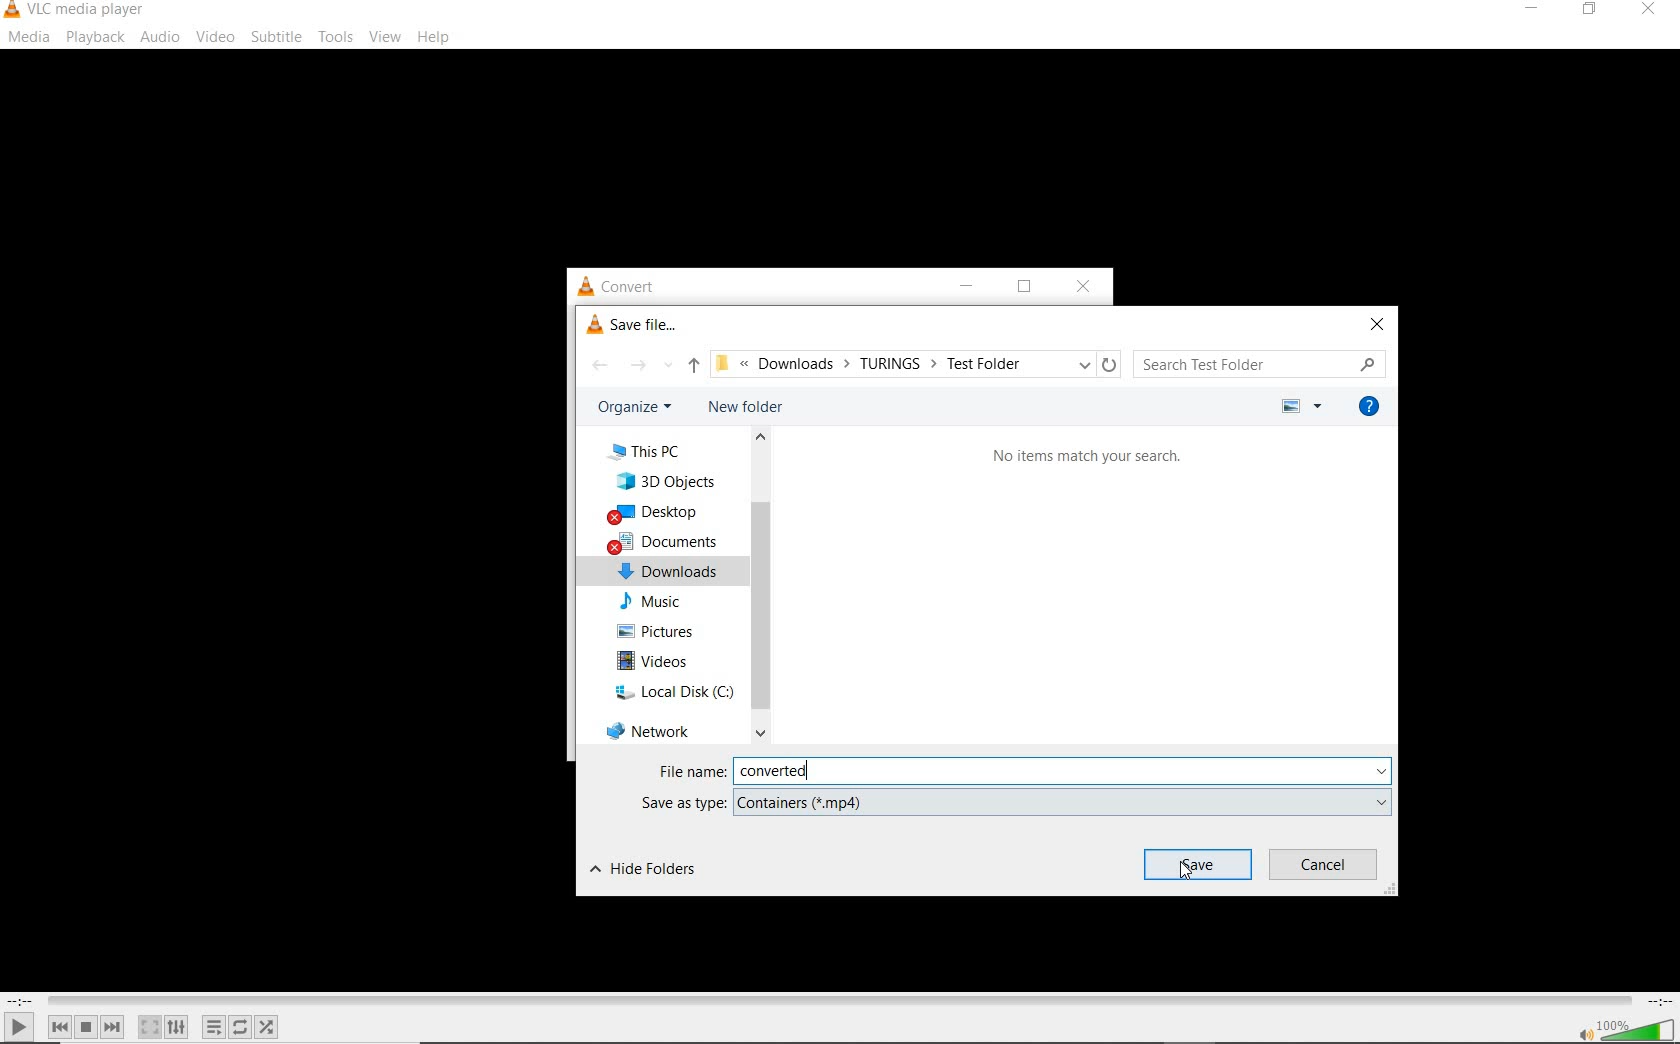  Describe the element at coordinates (631, 286) in the screenshot. I see `convert` at that location.